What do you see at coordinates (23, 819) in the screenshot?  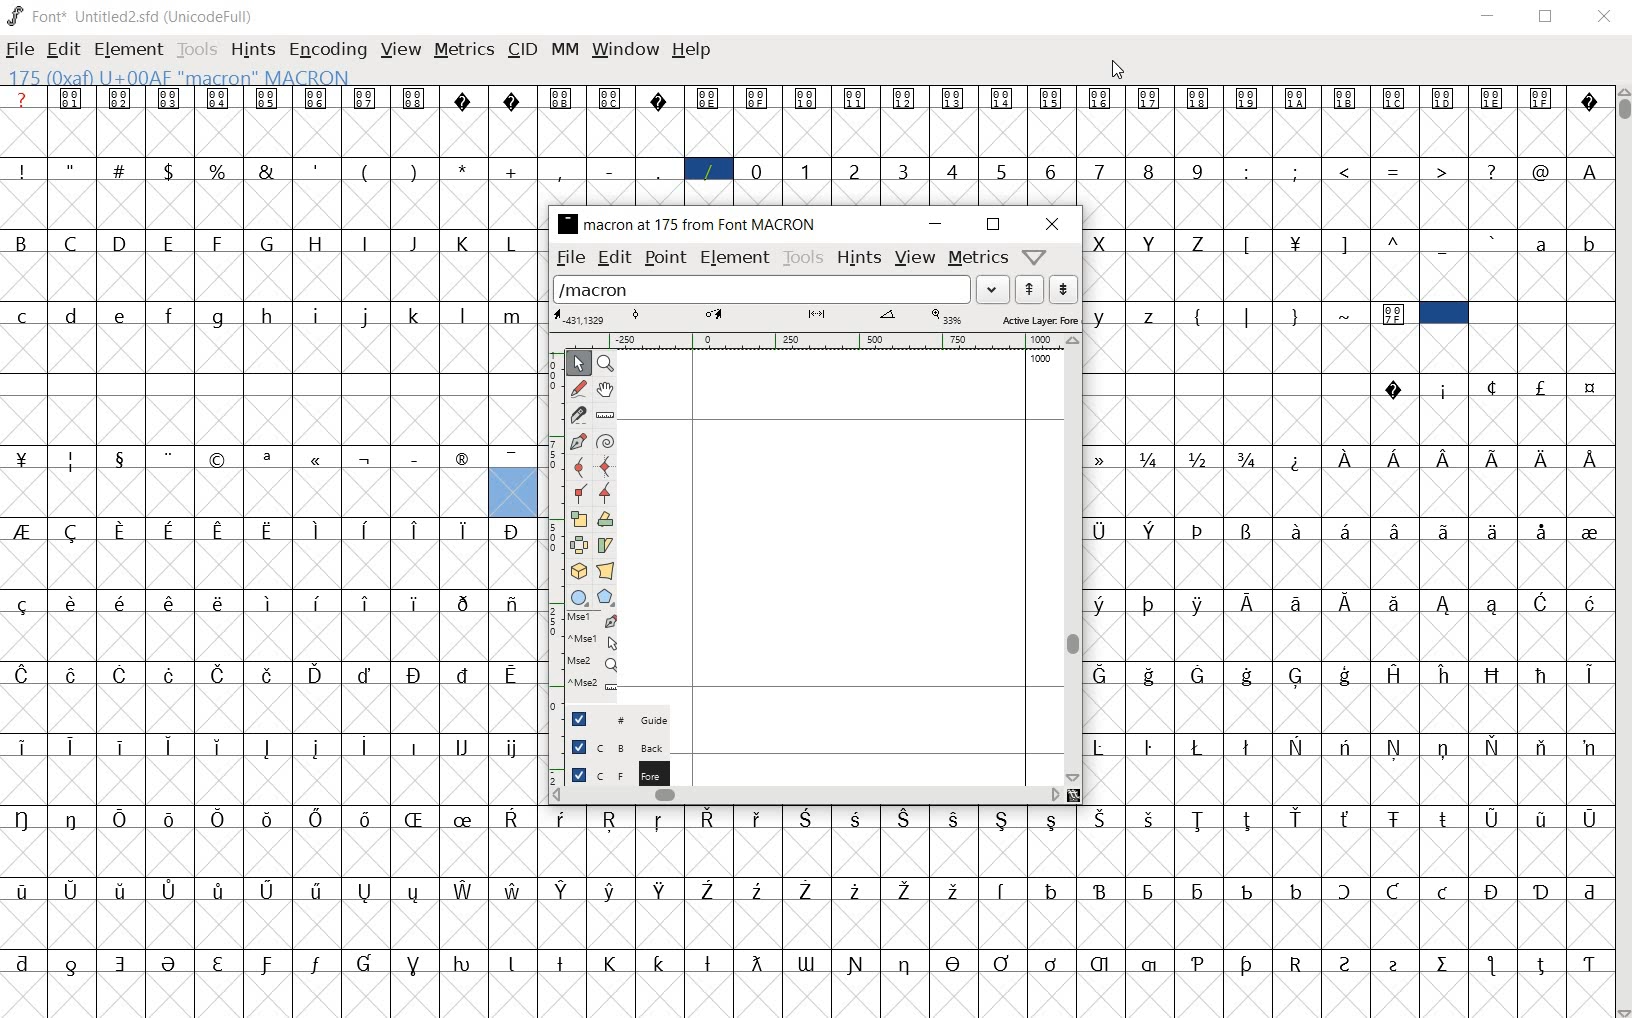 I see `Symbol` at bounding box center [23, 819].